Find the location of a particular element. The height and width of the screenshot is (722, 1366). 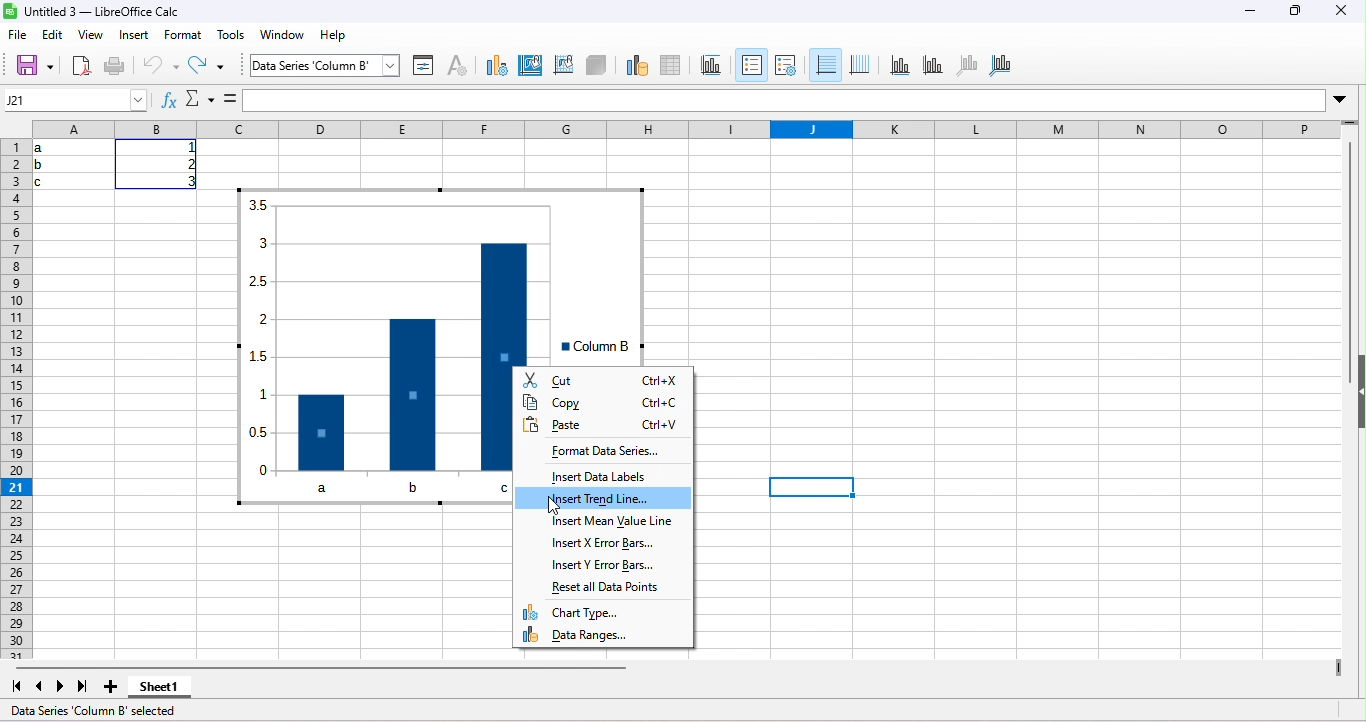

horizontal grids  is located at coordinates (825, 65).